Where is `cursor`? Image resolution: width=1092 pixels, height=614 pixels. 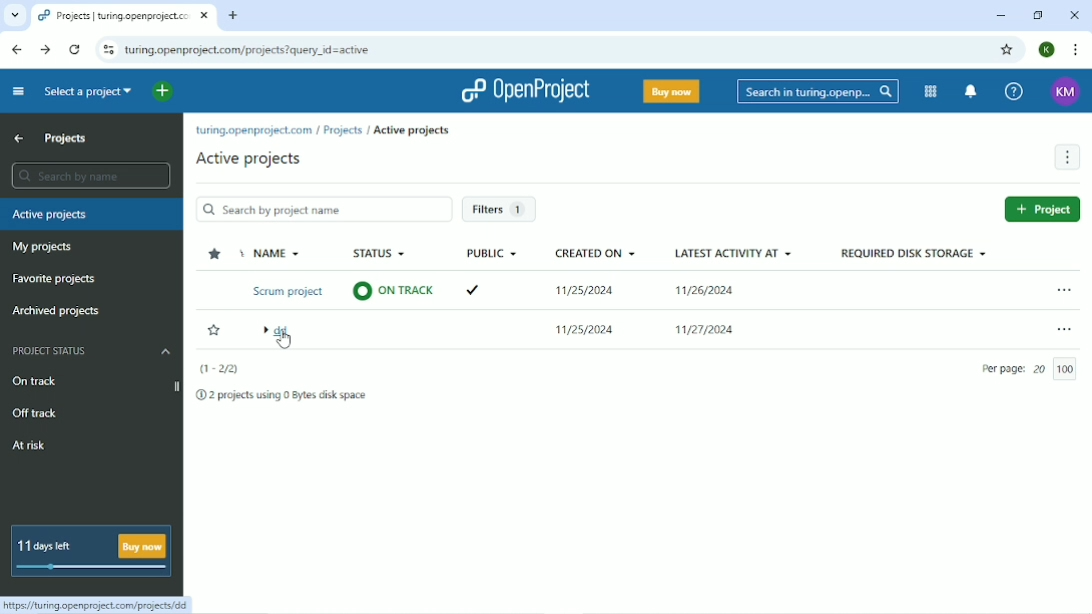
cursor is located at coordinates (284, 344).